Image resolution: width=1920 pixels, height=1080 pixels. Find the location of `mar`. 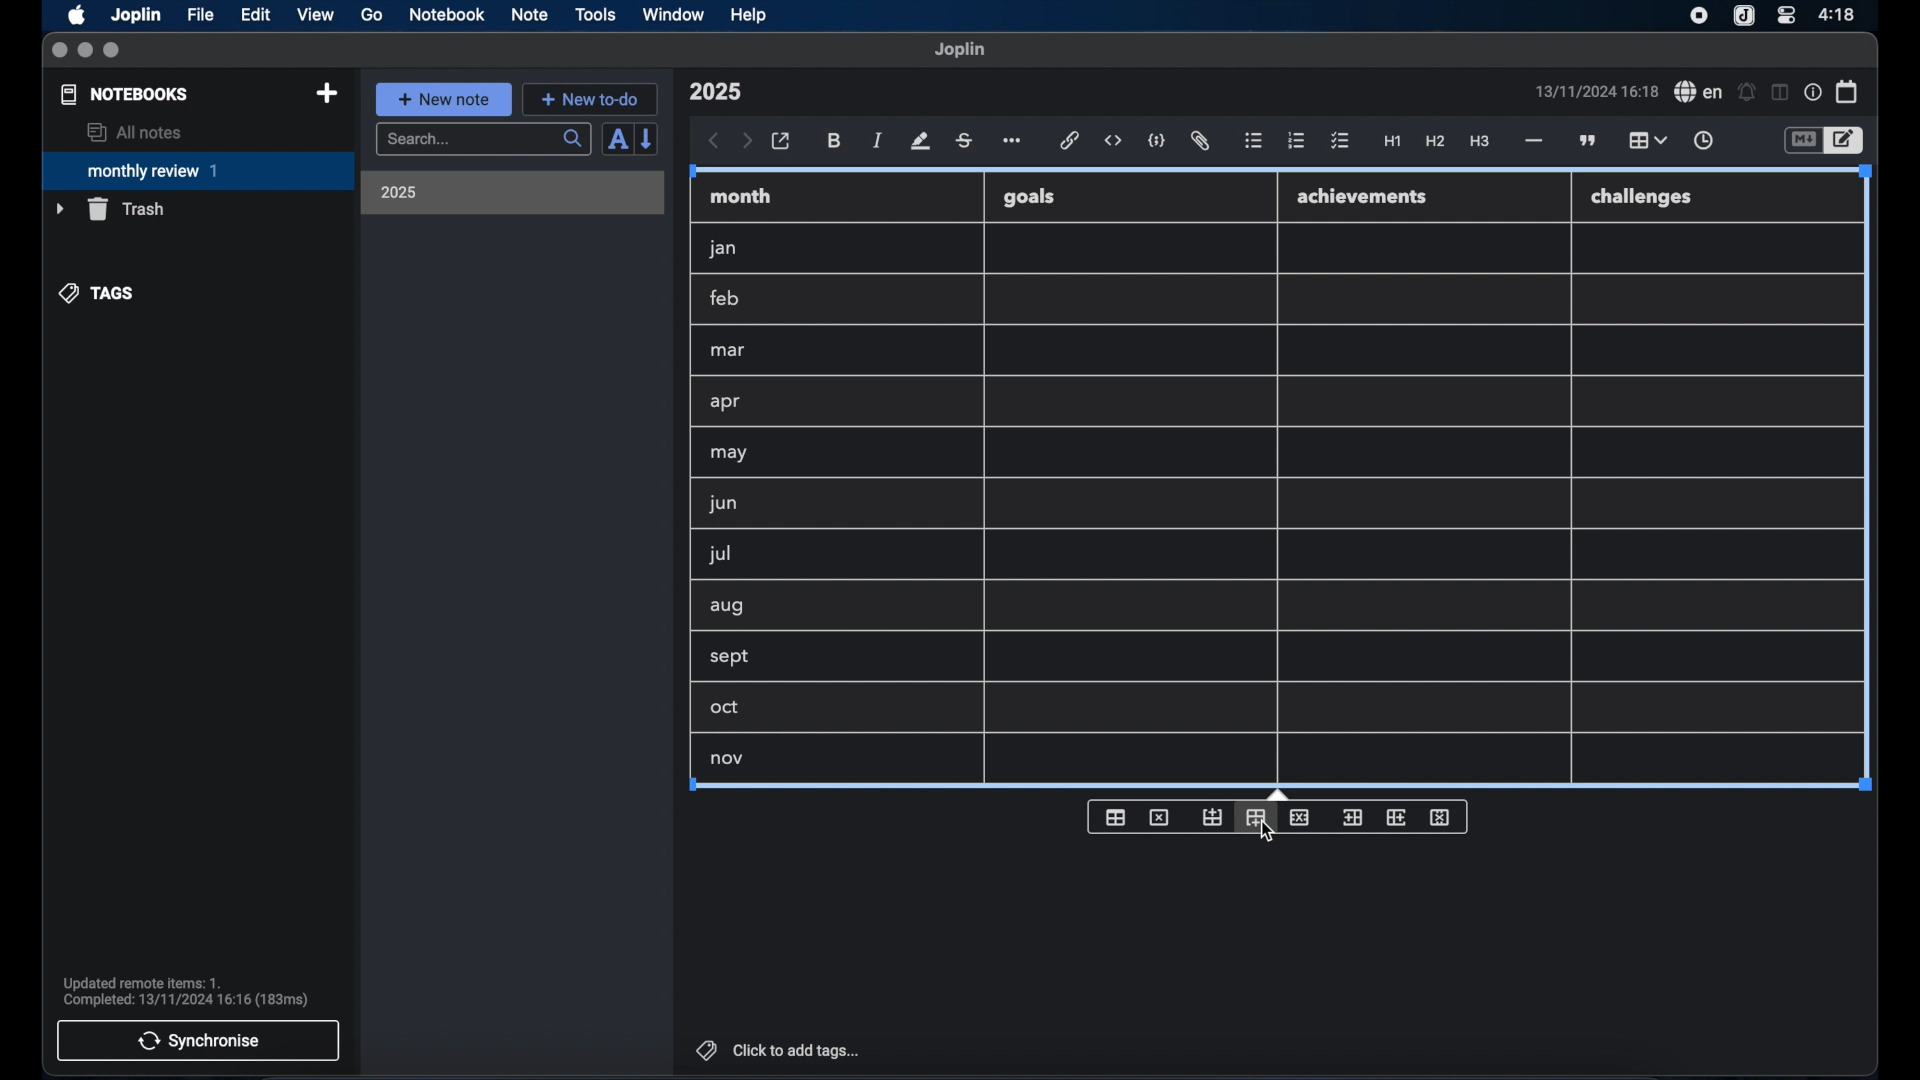

mar is located at coordinates (729, 351).